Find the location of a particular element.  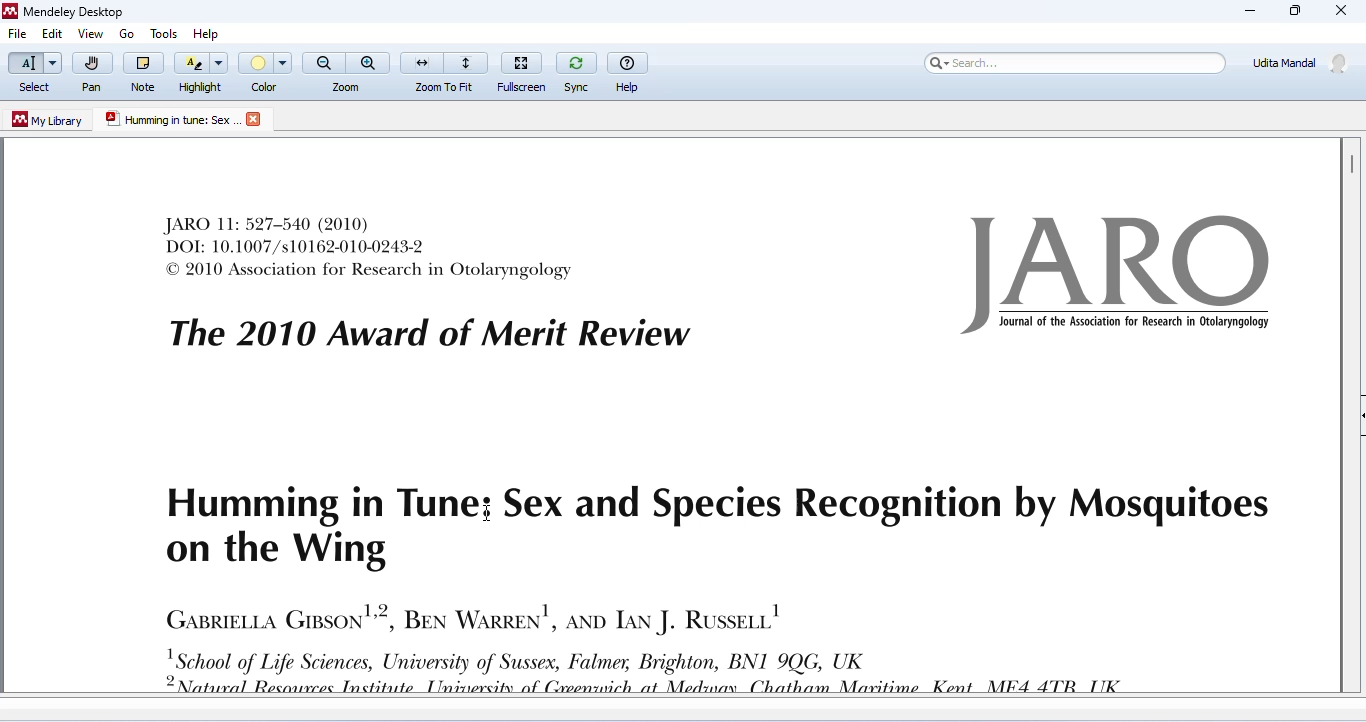

zoom to fit is located at coordinates (445, 70).